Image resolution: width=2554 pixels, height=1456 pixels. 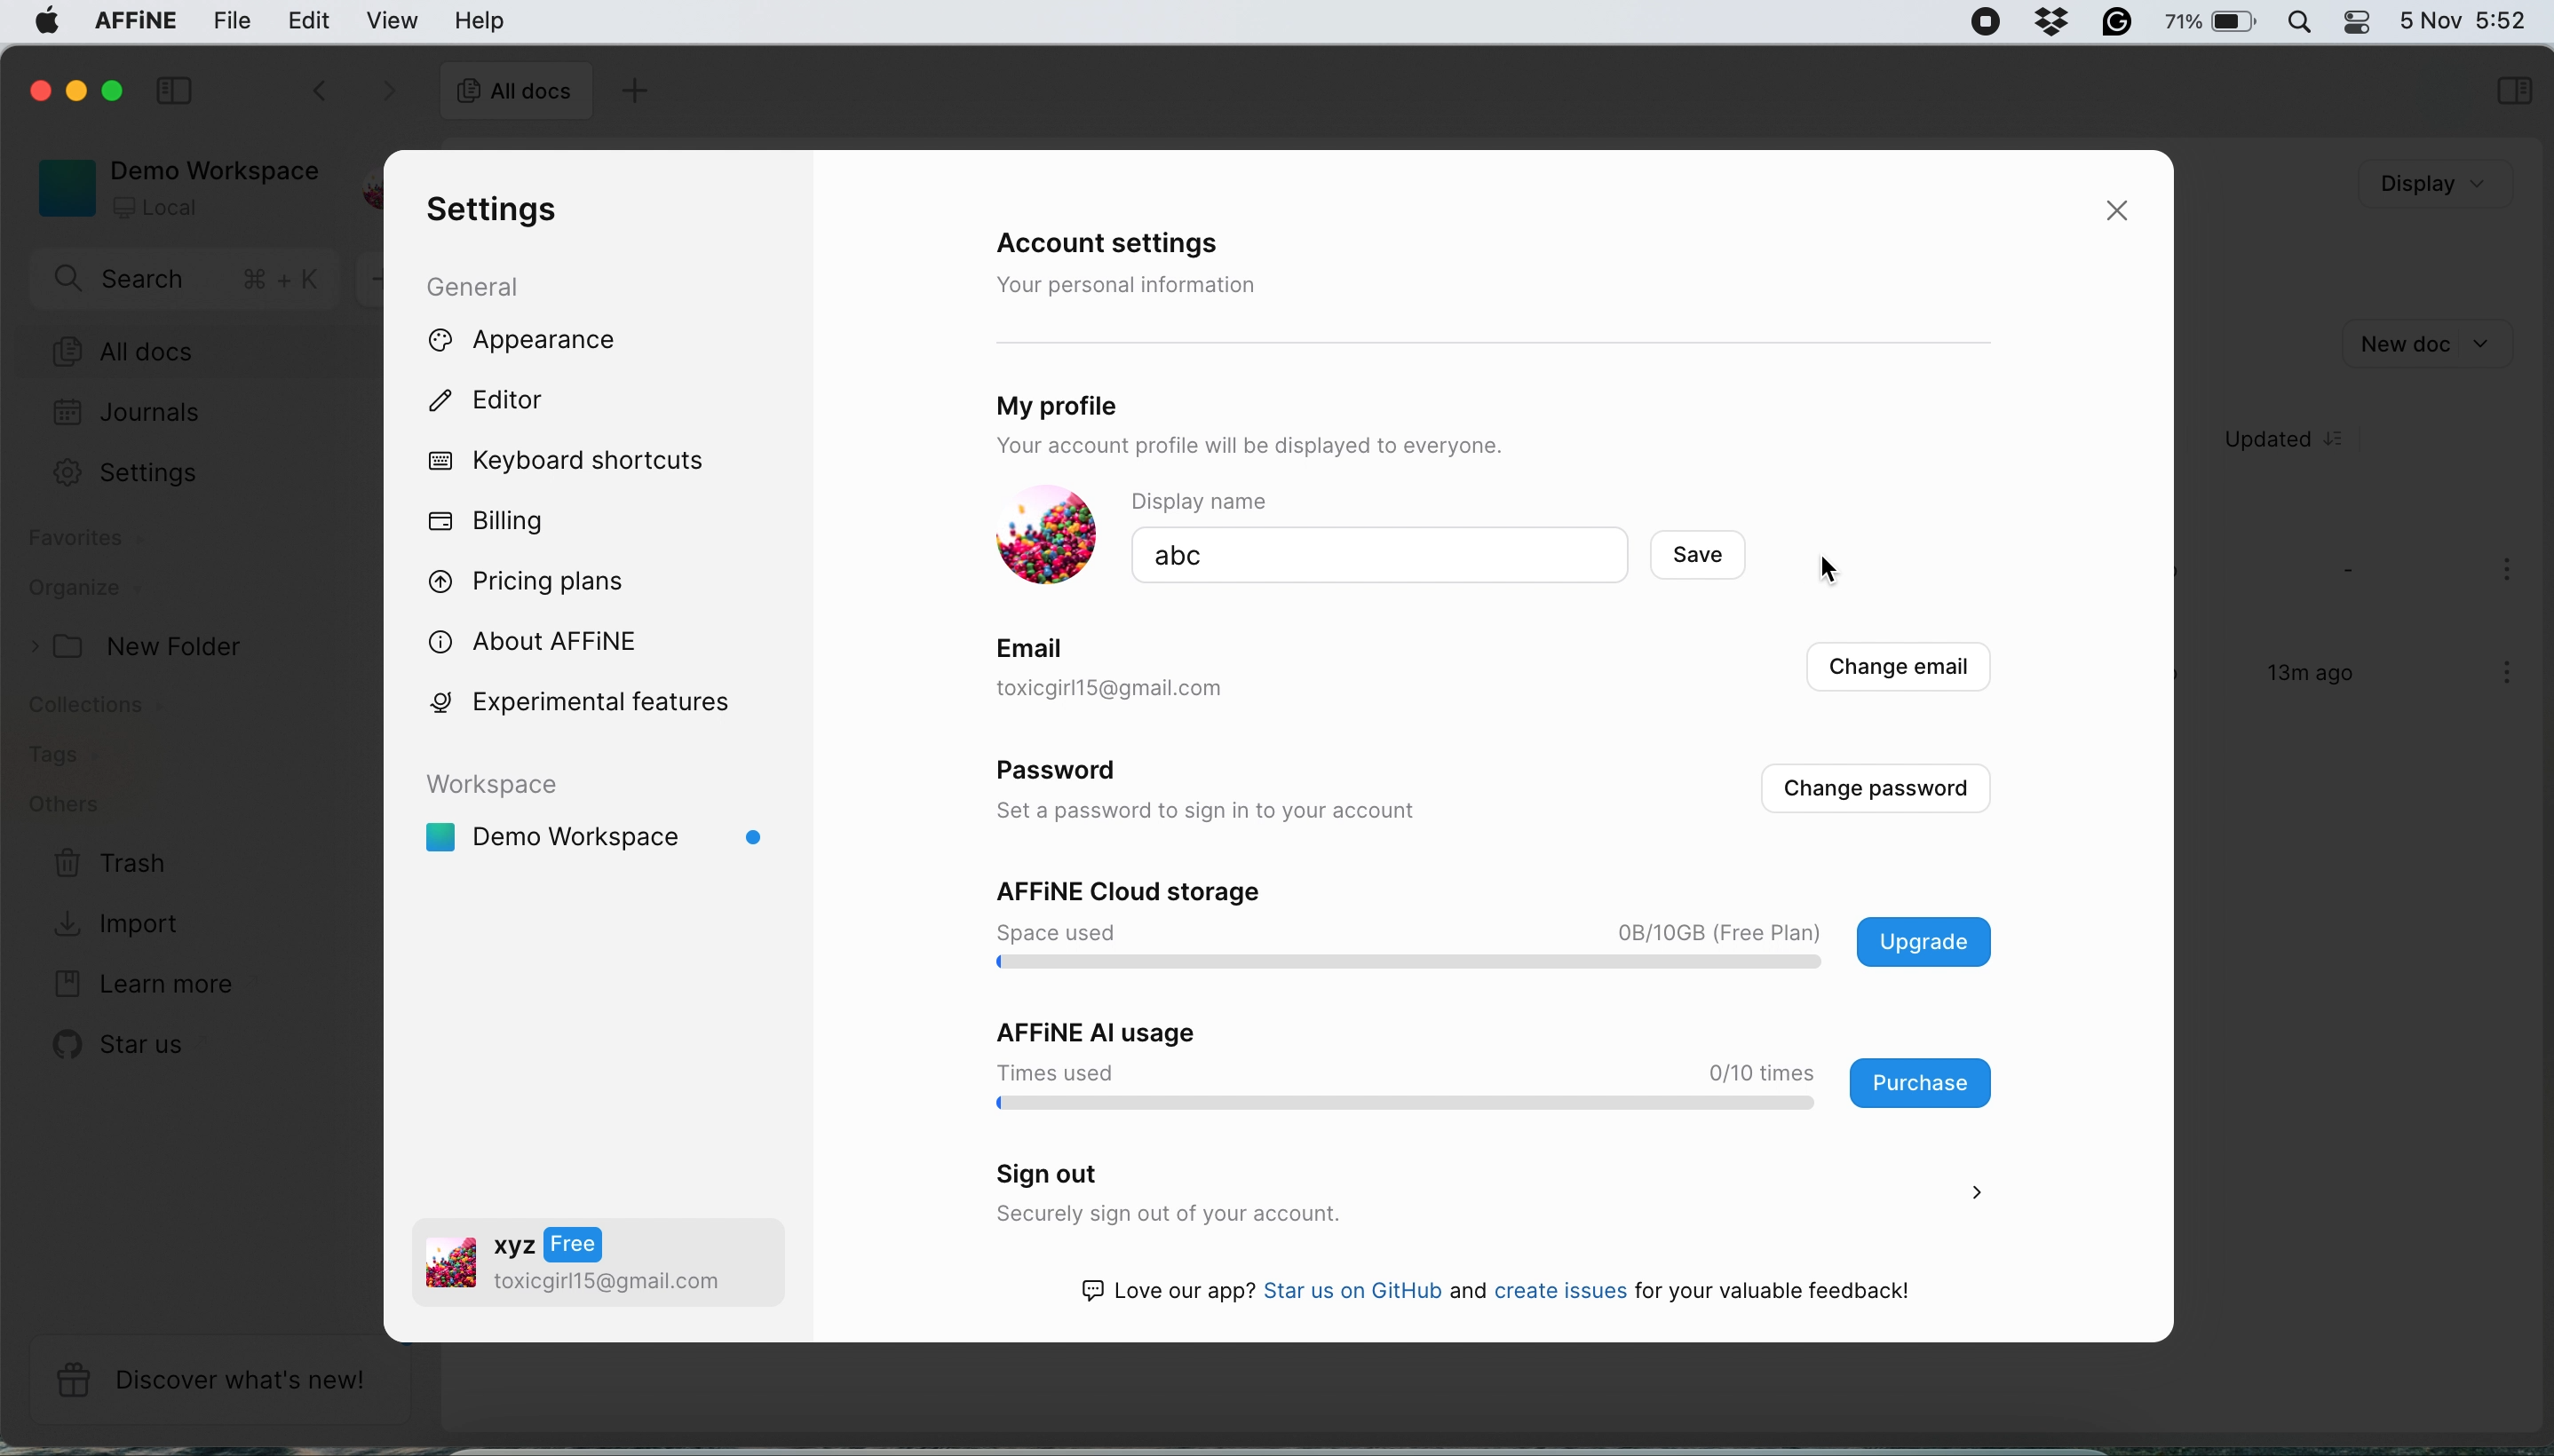 I want to click on view, so click(x=396, y=20).